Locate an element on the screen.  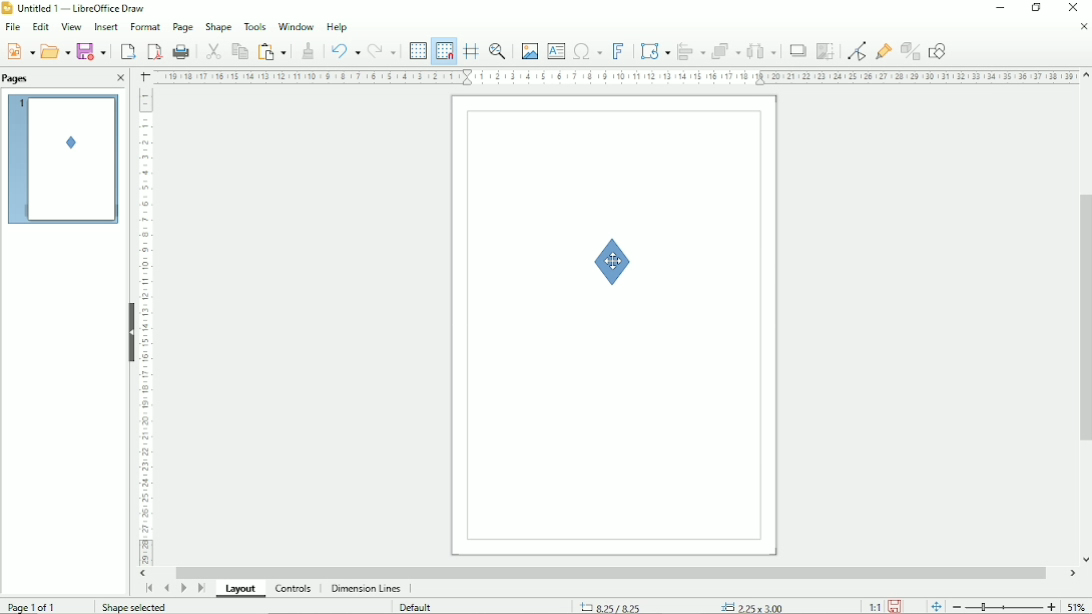
Crop image is located at coordinates (824, 52).